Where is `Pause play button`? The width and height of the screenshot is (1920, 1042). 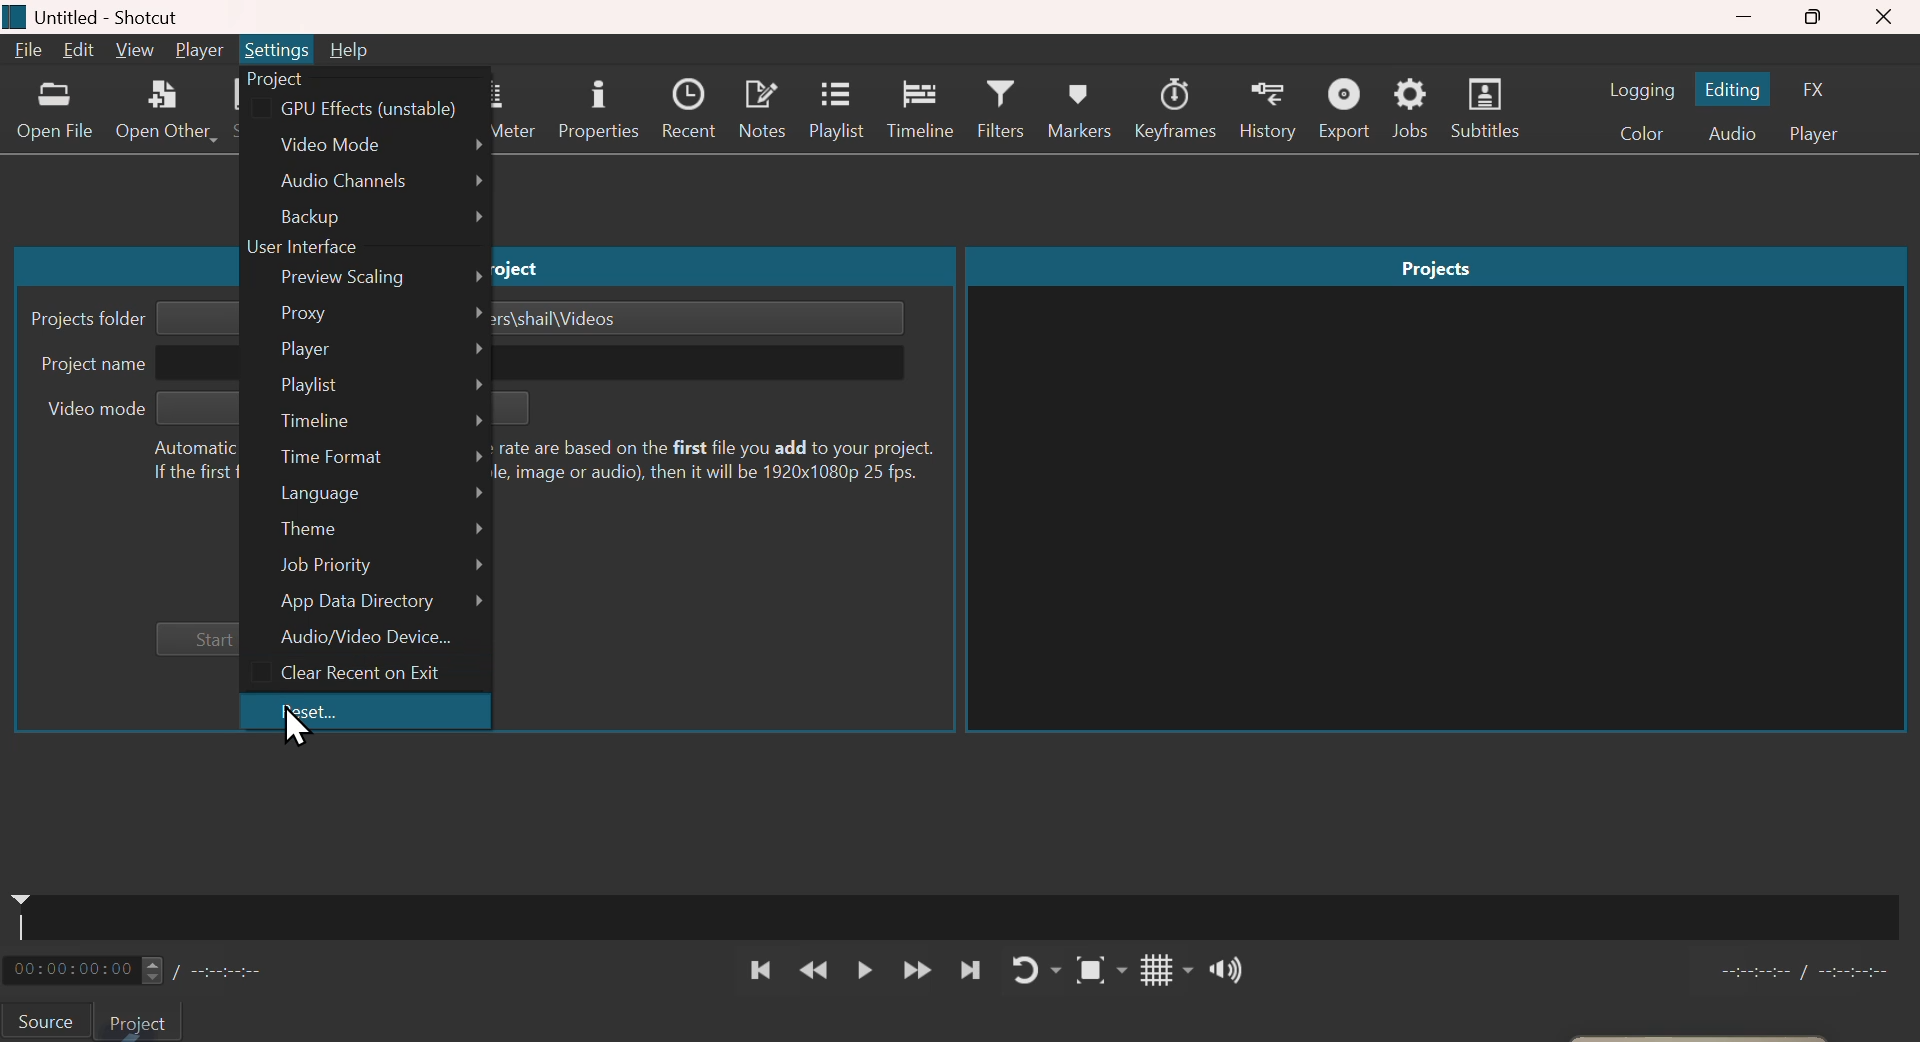 Pause play button is located at coordinates (866, 972).